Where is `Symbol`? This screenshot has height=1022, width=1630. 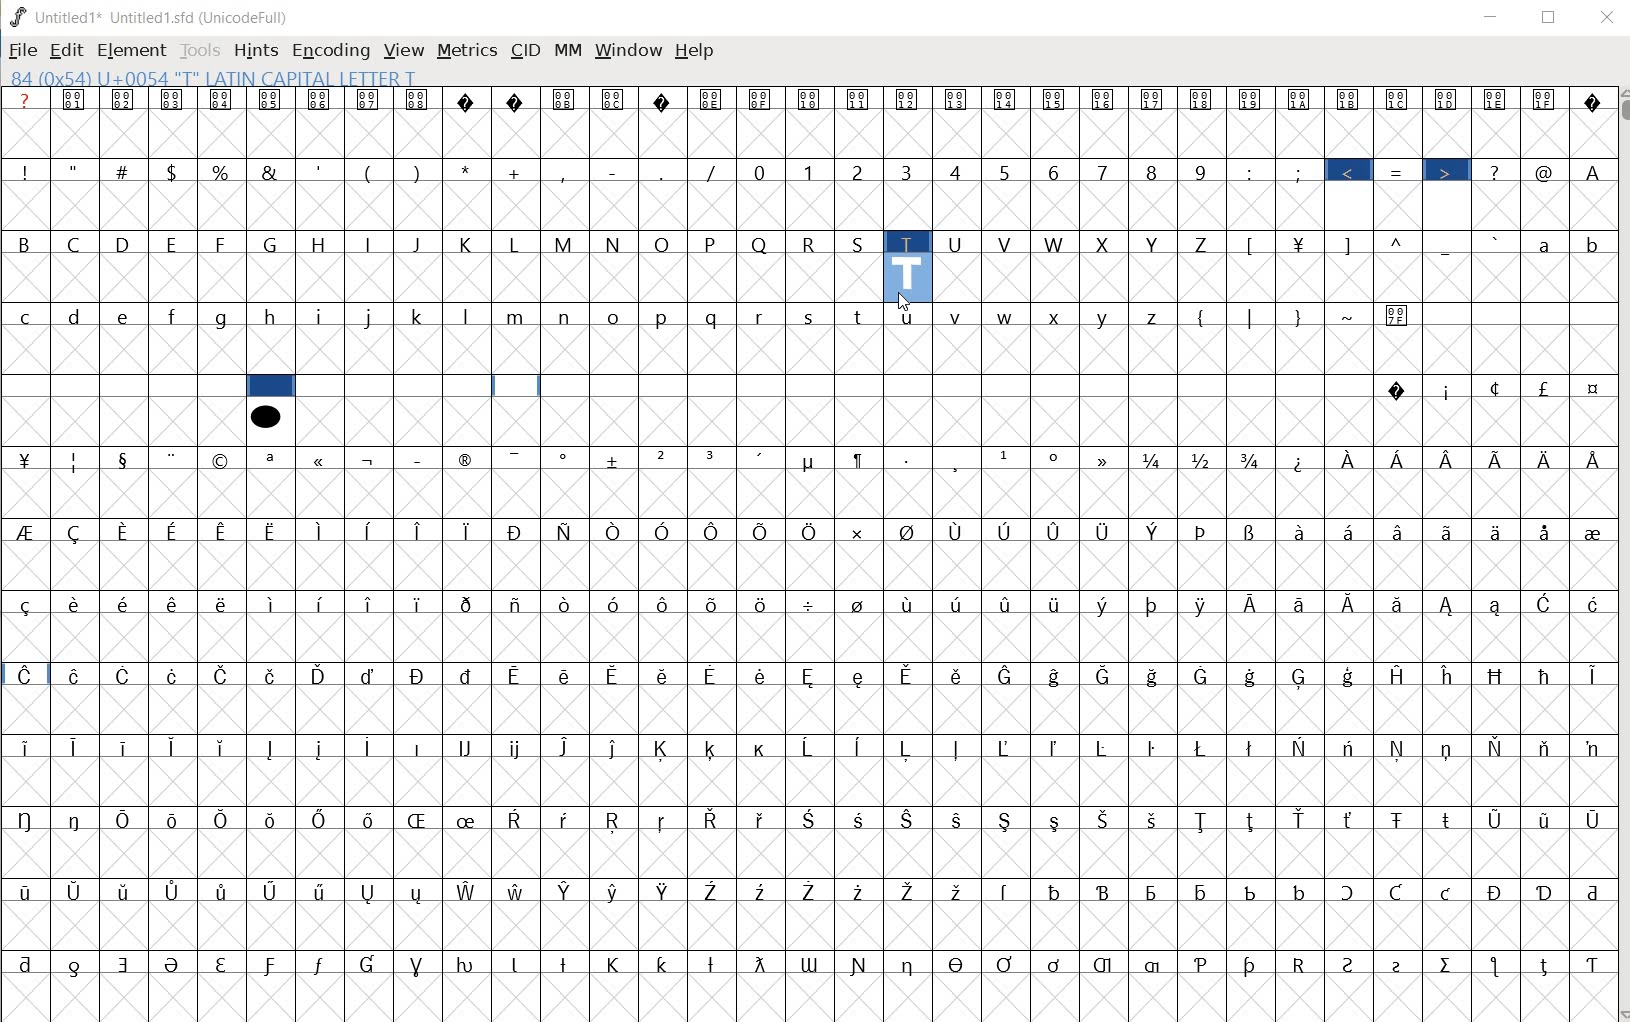
Symbol is located at coordinates (1107, 607).